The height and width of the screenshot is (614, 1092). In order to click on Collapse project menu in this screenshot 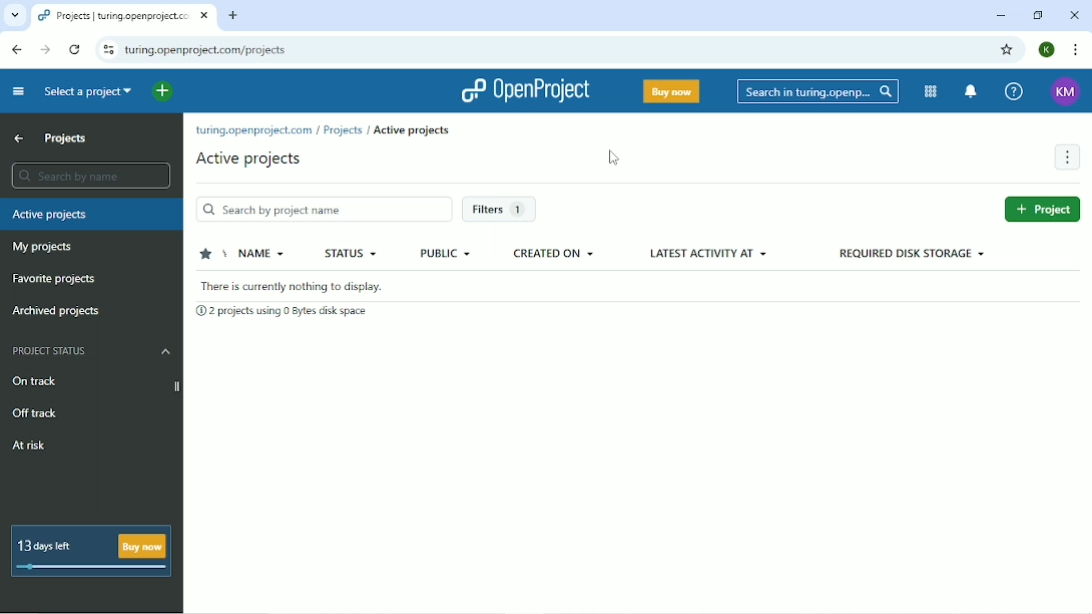, I will do `click(19, 92)`.